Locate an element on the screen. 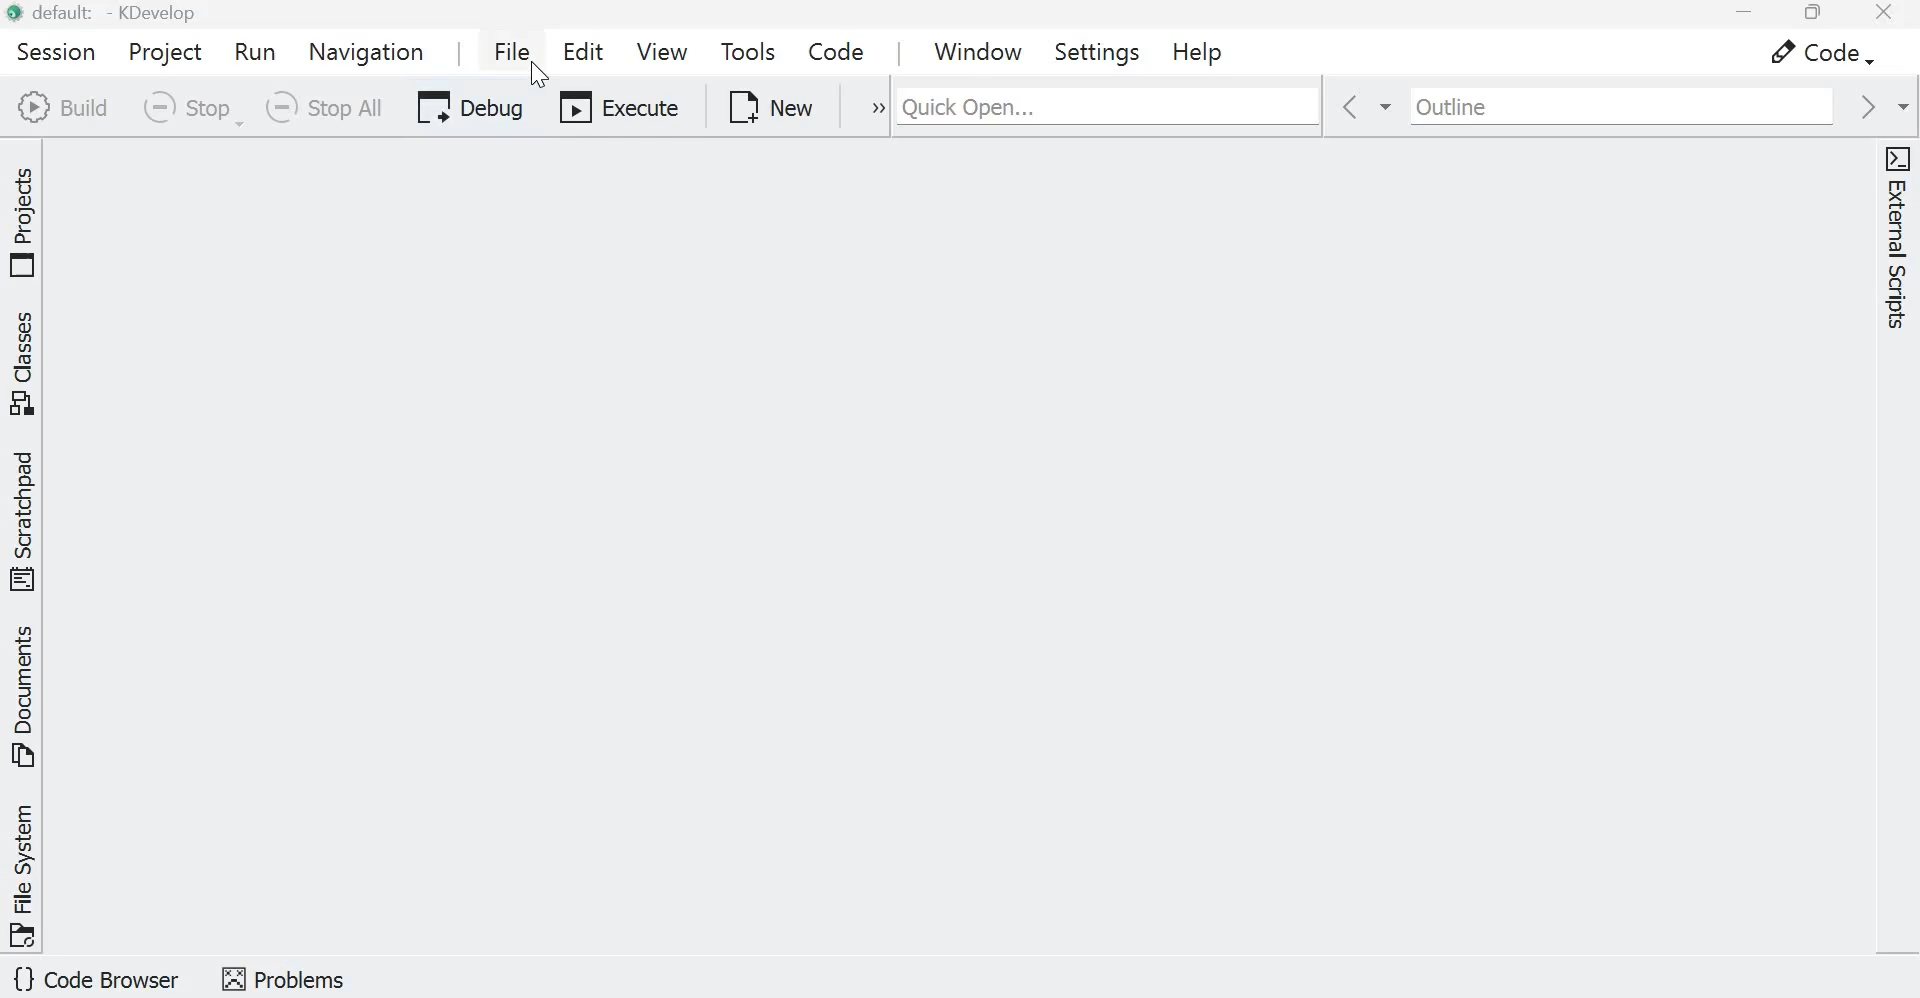  Outline is located at coordinates (1604, 106).